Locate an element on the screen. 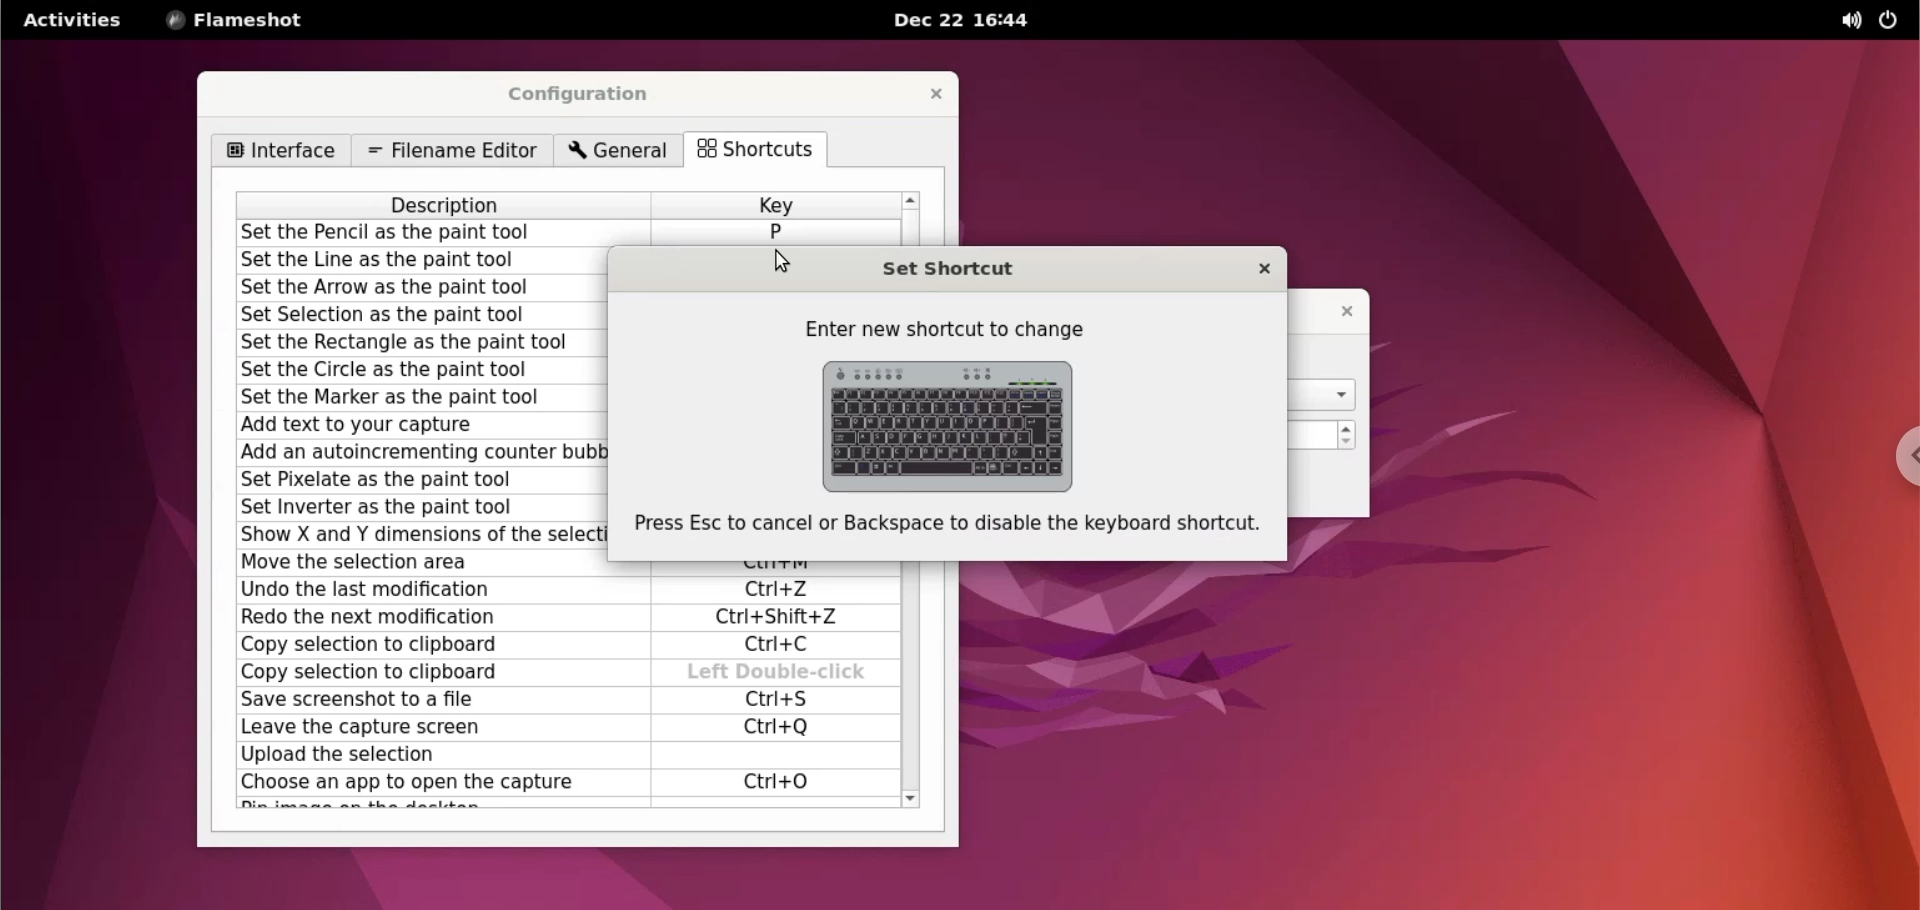 The width and height of the screenshot is (1920, 910). undo the last modification is located at coordinates (434, 590).